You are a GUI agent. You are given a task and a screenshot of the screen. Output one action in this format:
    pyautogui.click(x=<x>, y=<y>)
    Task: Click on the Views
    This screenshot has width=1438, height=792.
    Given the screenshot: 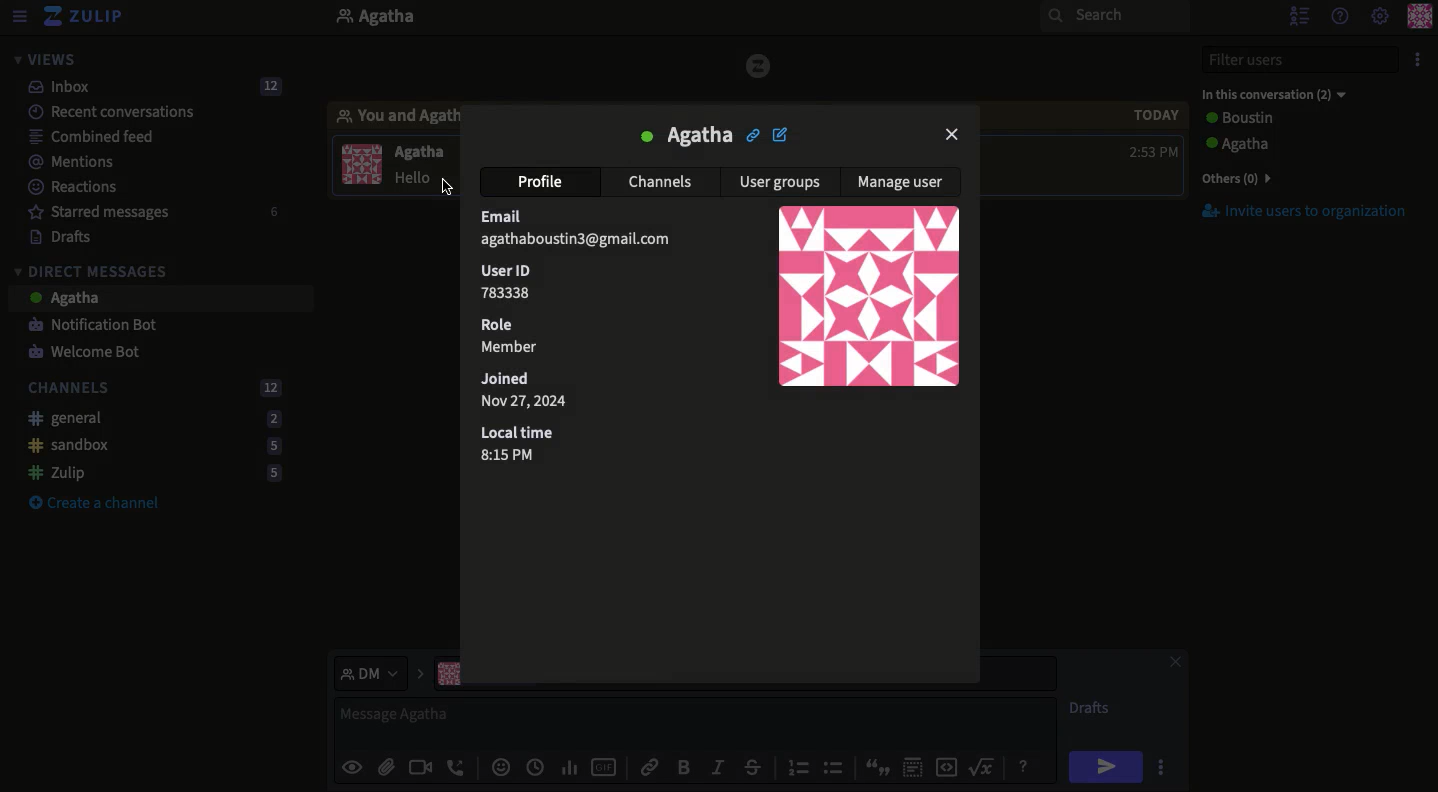 What is the action you would take?
    pyautogui.click(x=50, y=60)
    